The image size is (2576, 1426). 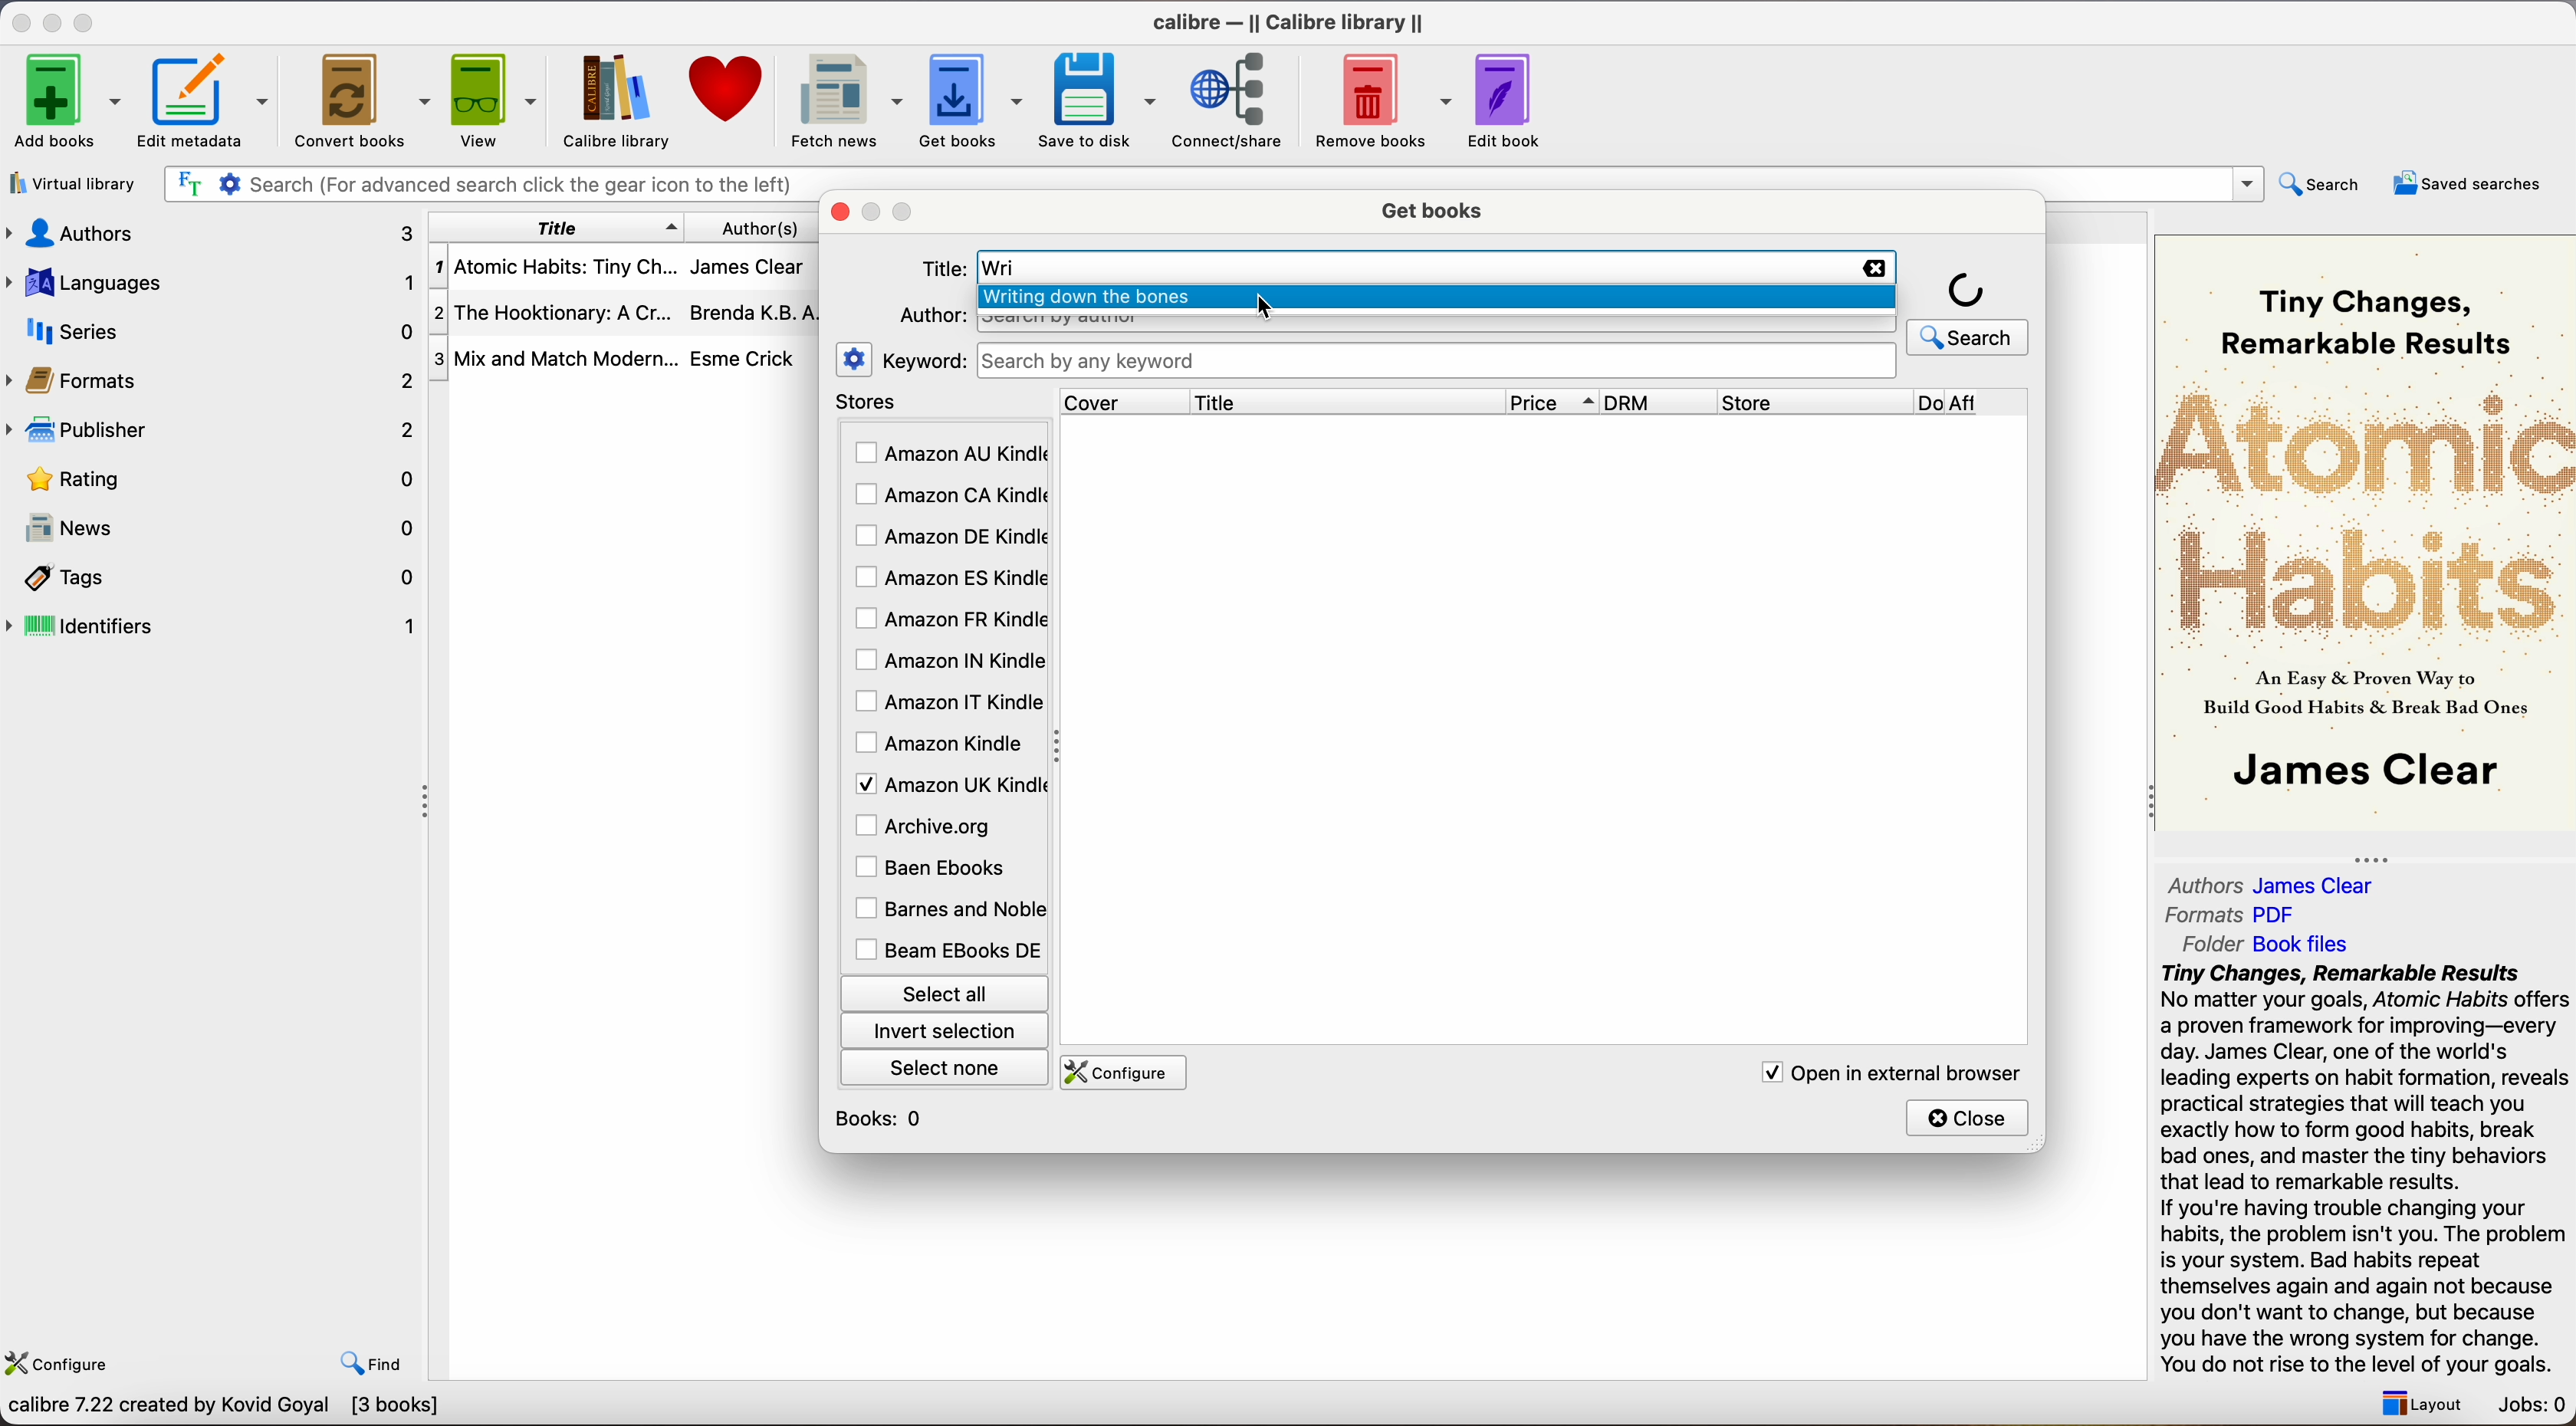 What do you see at coordinates (945, 910) in the screenshot?
I see `barnes and noble` at bounding box center [945, 910].